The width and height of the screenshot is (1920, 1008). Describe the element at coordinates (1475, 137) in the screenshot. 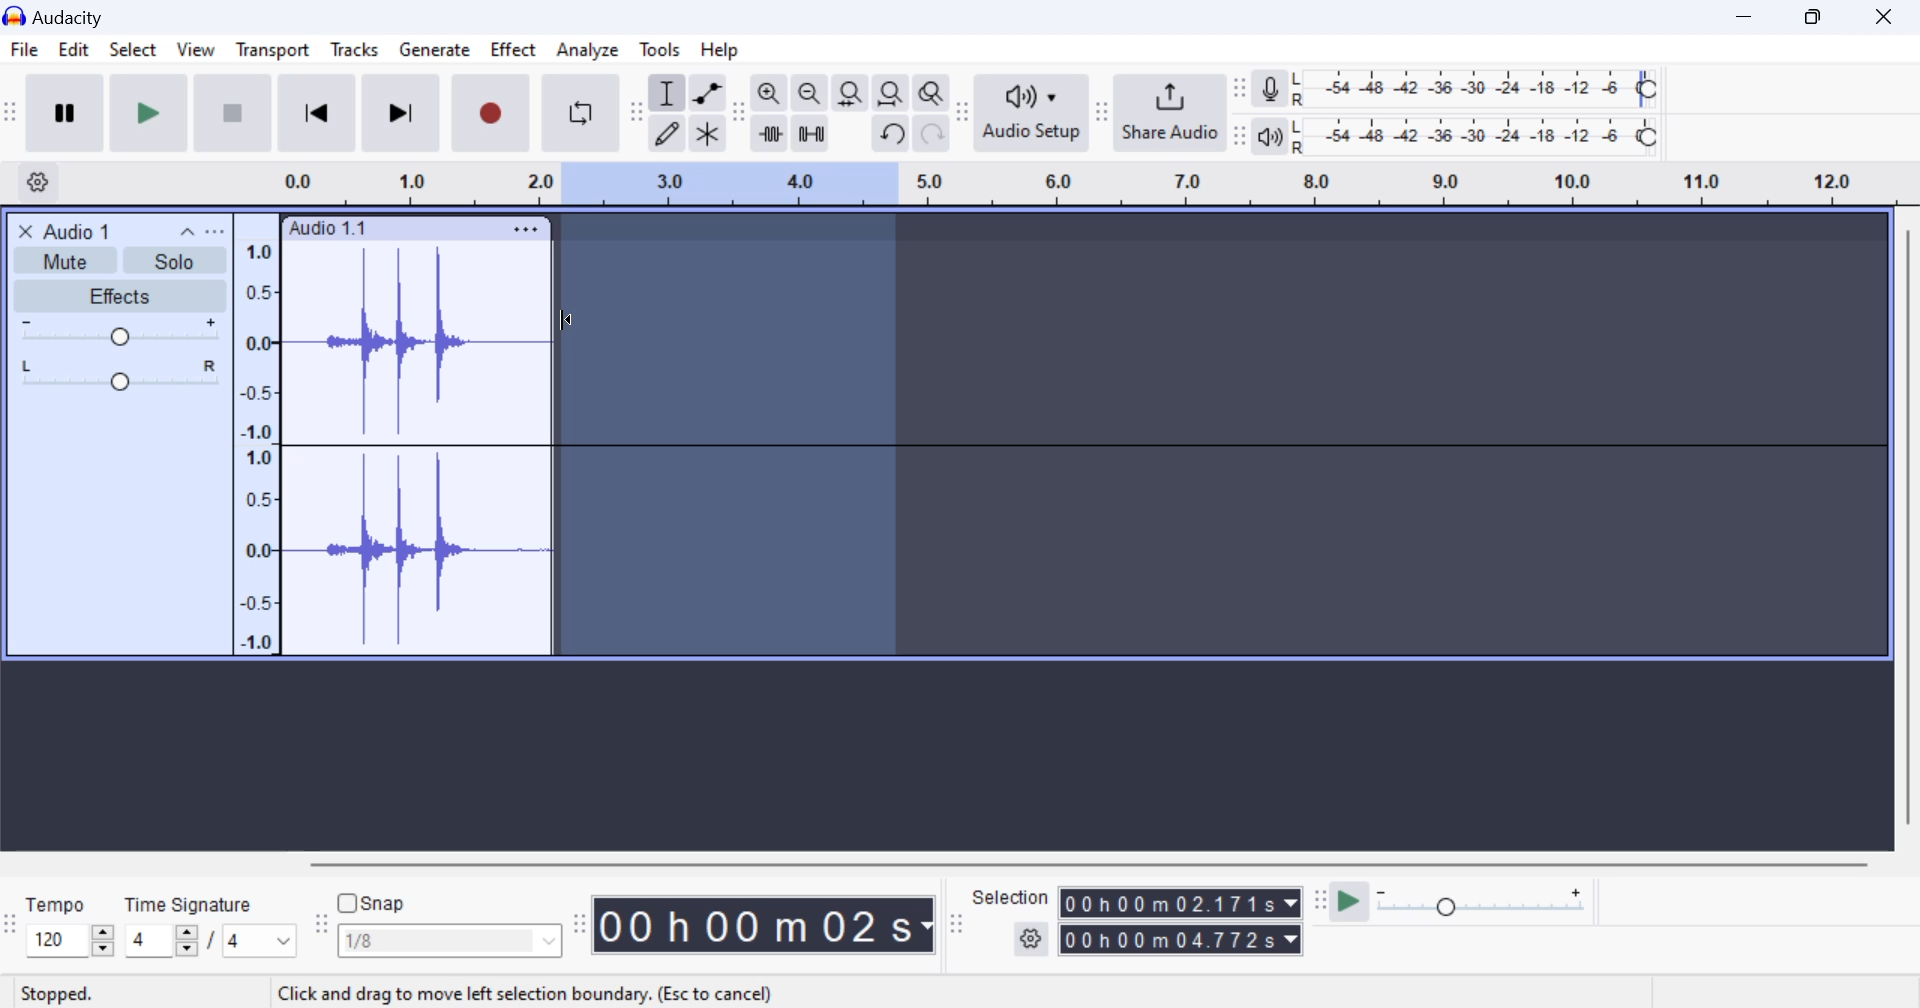

I see `Playback Level` at that location.